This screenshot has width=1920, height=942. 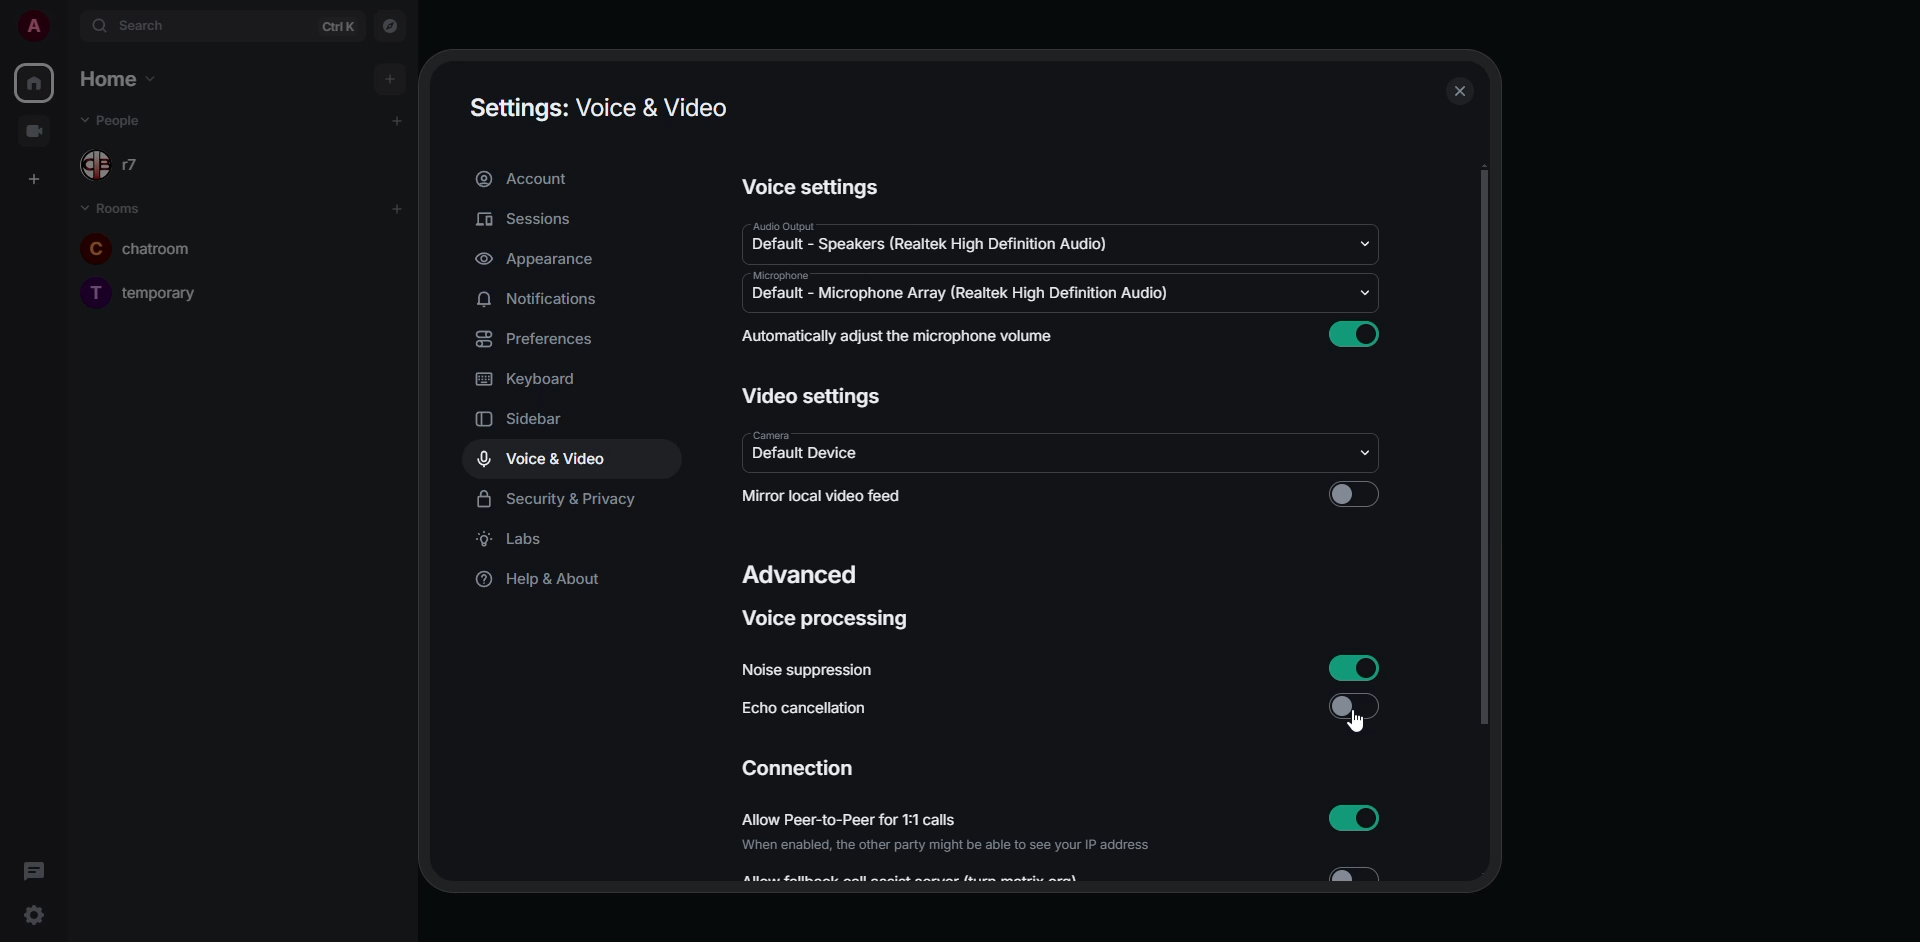 I want to click on add, so click(x=398, y=117).